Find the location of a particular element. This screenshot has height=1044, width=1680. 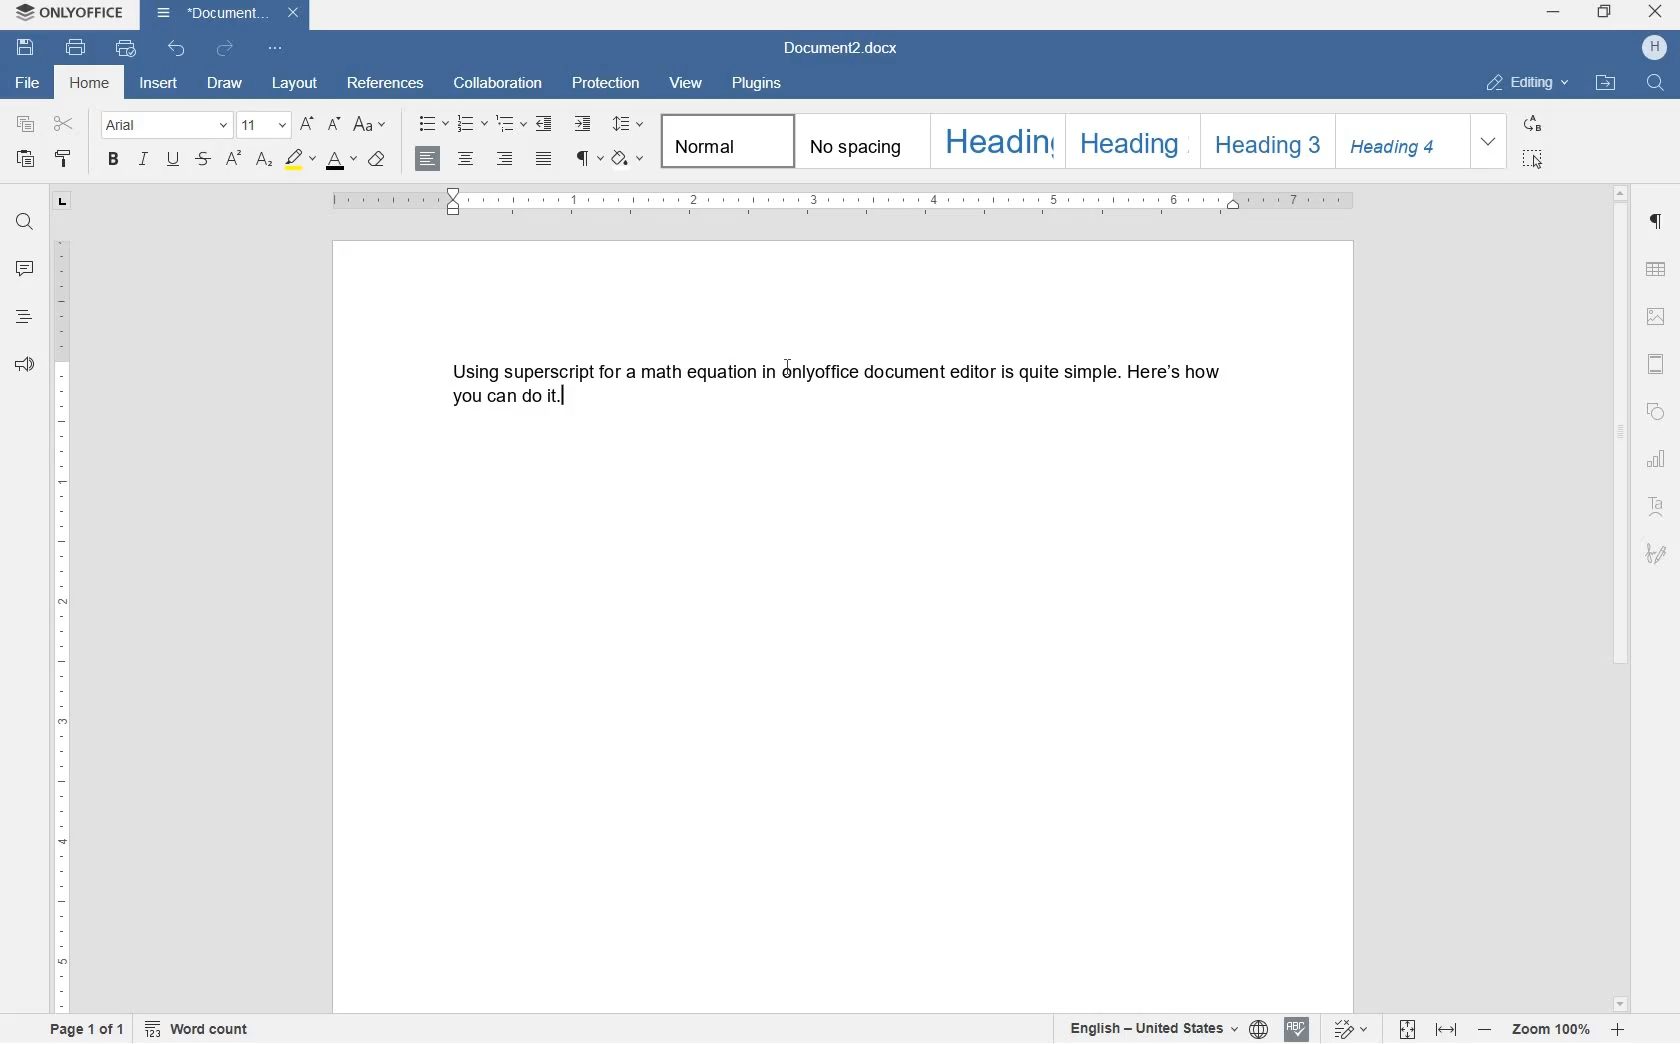

image is located at coordinates (1656, 316).